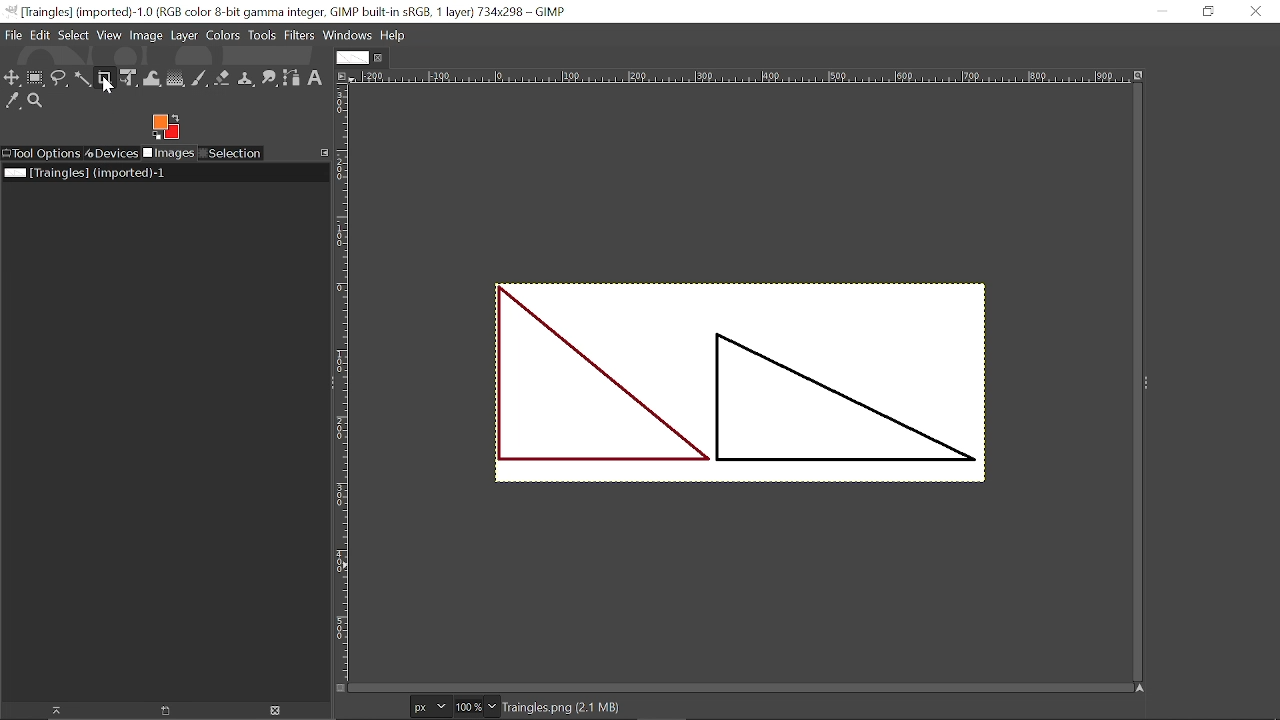  What do you see at coordinates (1138, 74) in the screenshot?
I see `Zoom image when window size changes` at bounding box center [1138, 74].